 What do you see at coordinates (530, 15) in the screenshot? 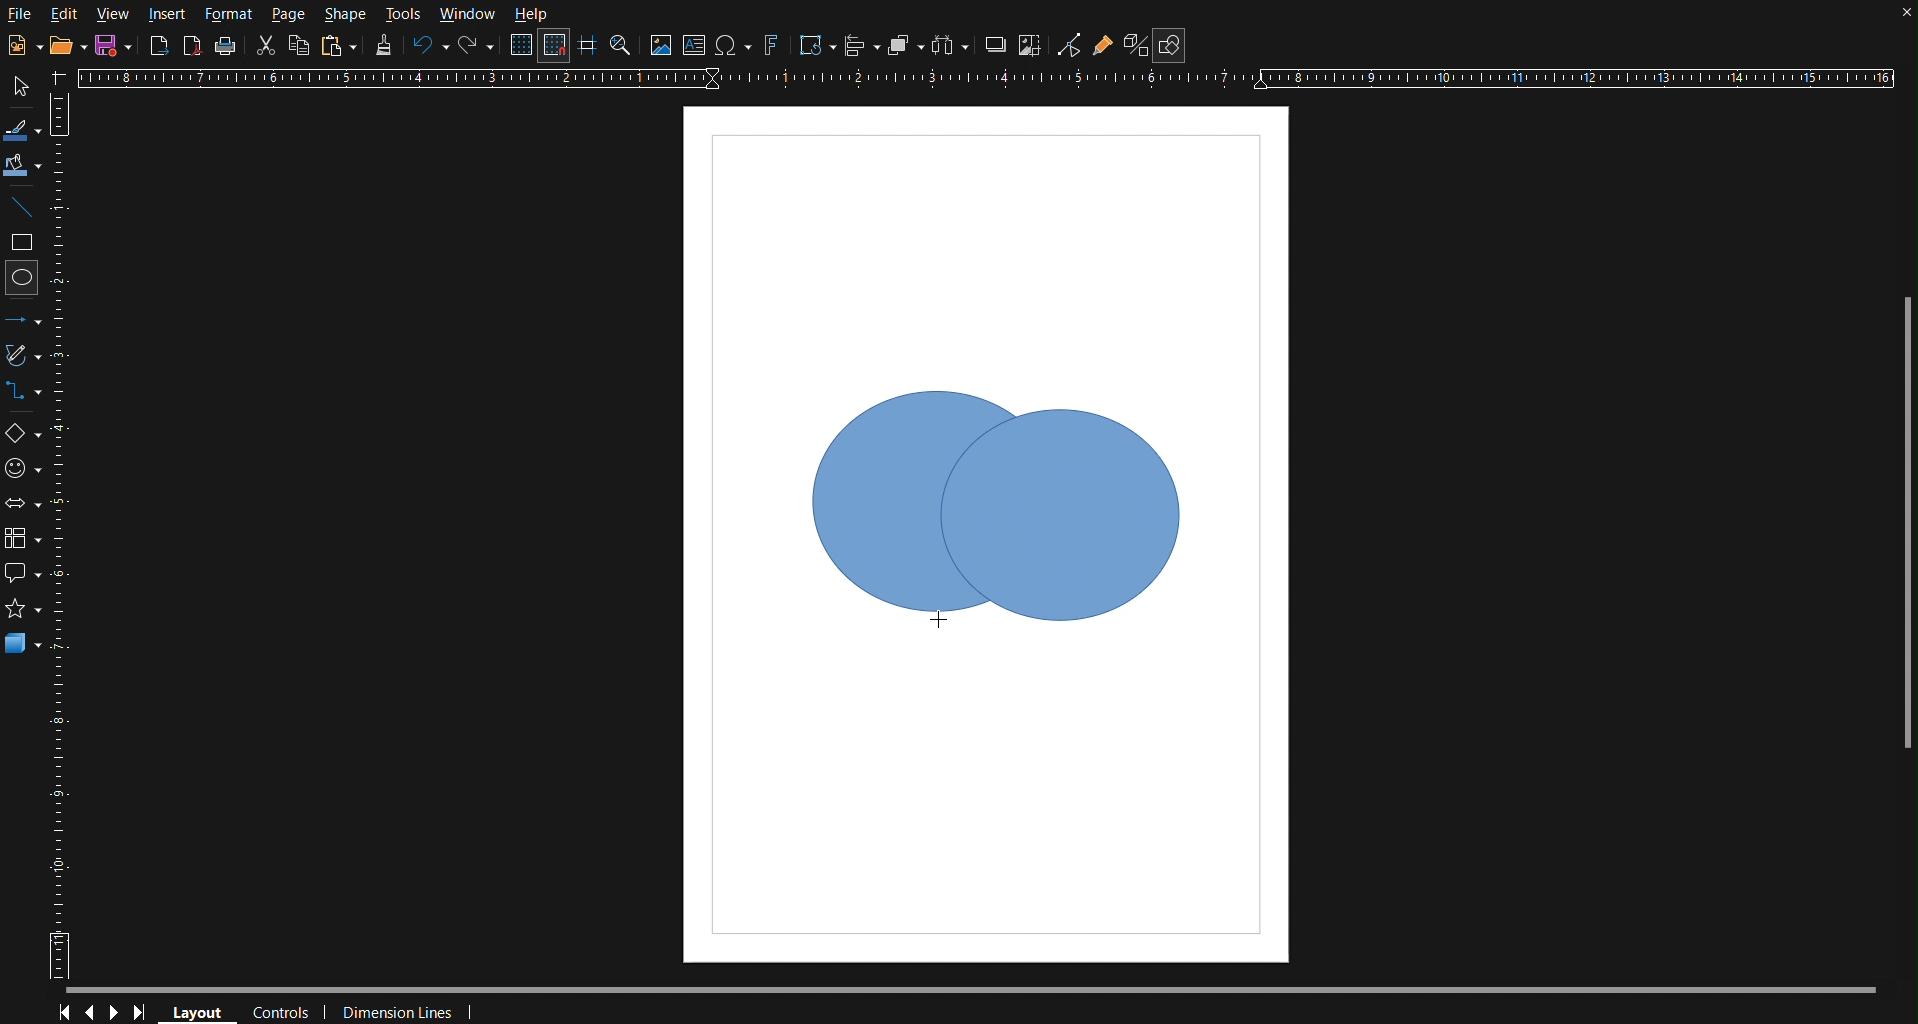
I see `Help` at bounding box center [530, 15].